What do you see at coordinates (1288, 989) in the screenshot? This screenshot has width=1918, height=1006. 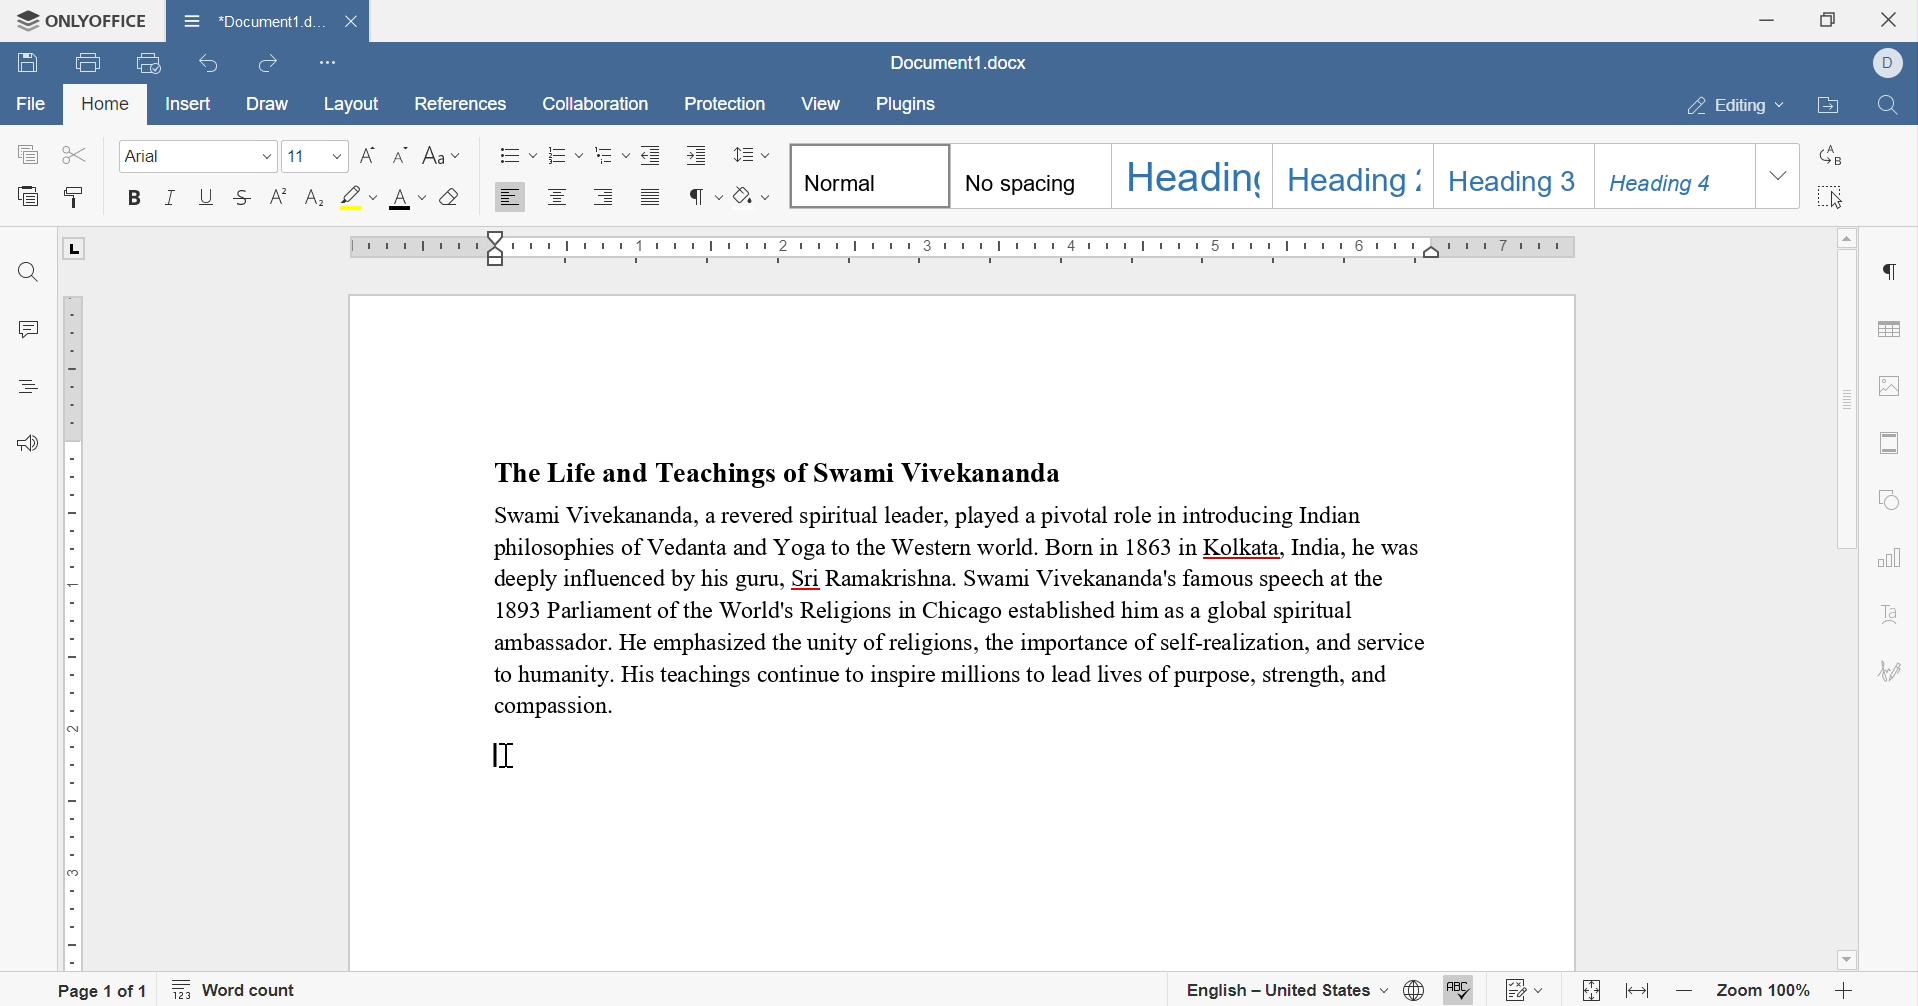 I see `english - united states` at bounding box center [1288, 989].